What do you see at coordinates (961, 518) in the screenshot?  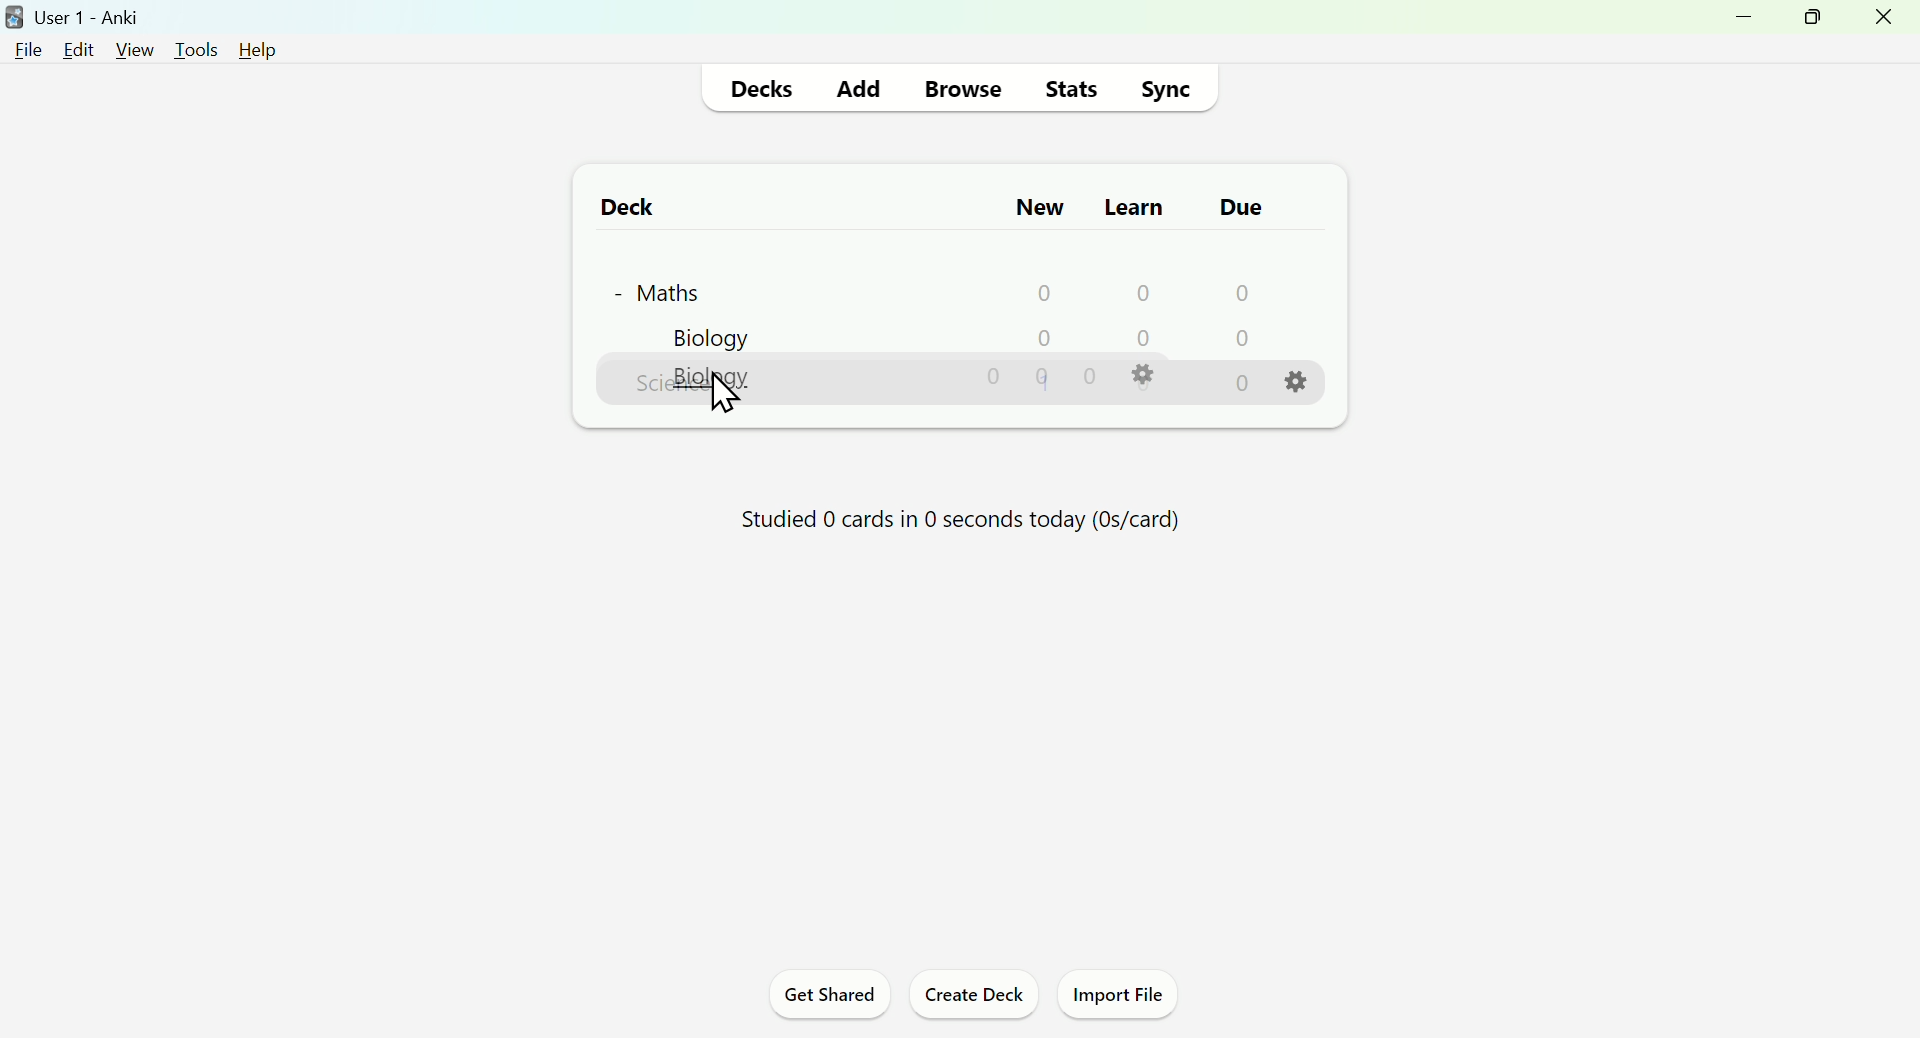 I see `Studied 0 cards in 0 seconds today (Os/card)` at bounding box center [961, 518].